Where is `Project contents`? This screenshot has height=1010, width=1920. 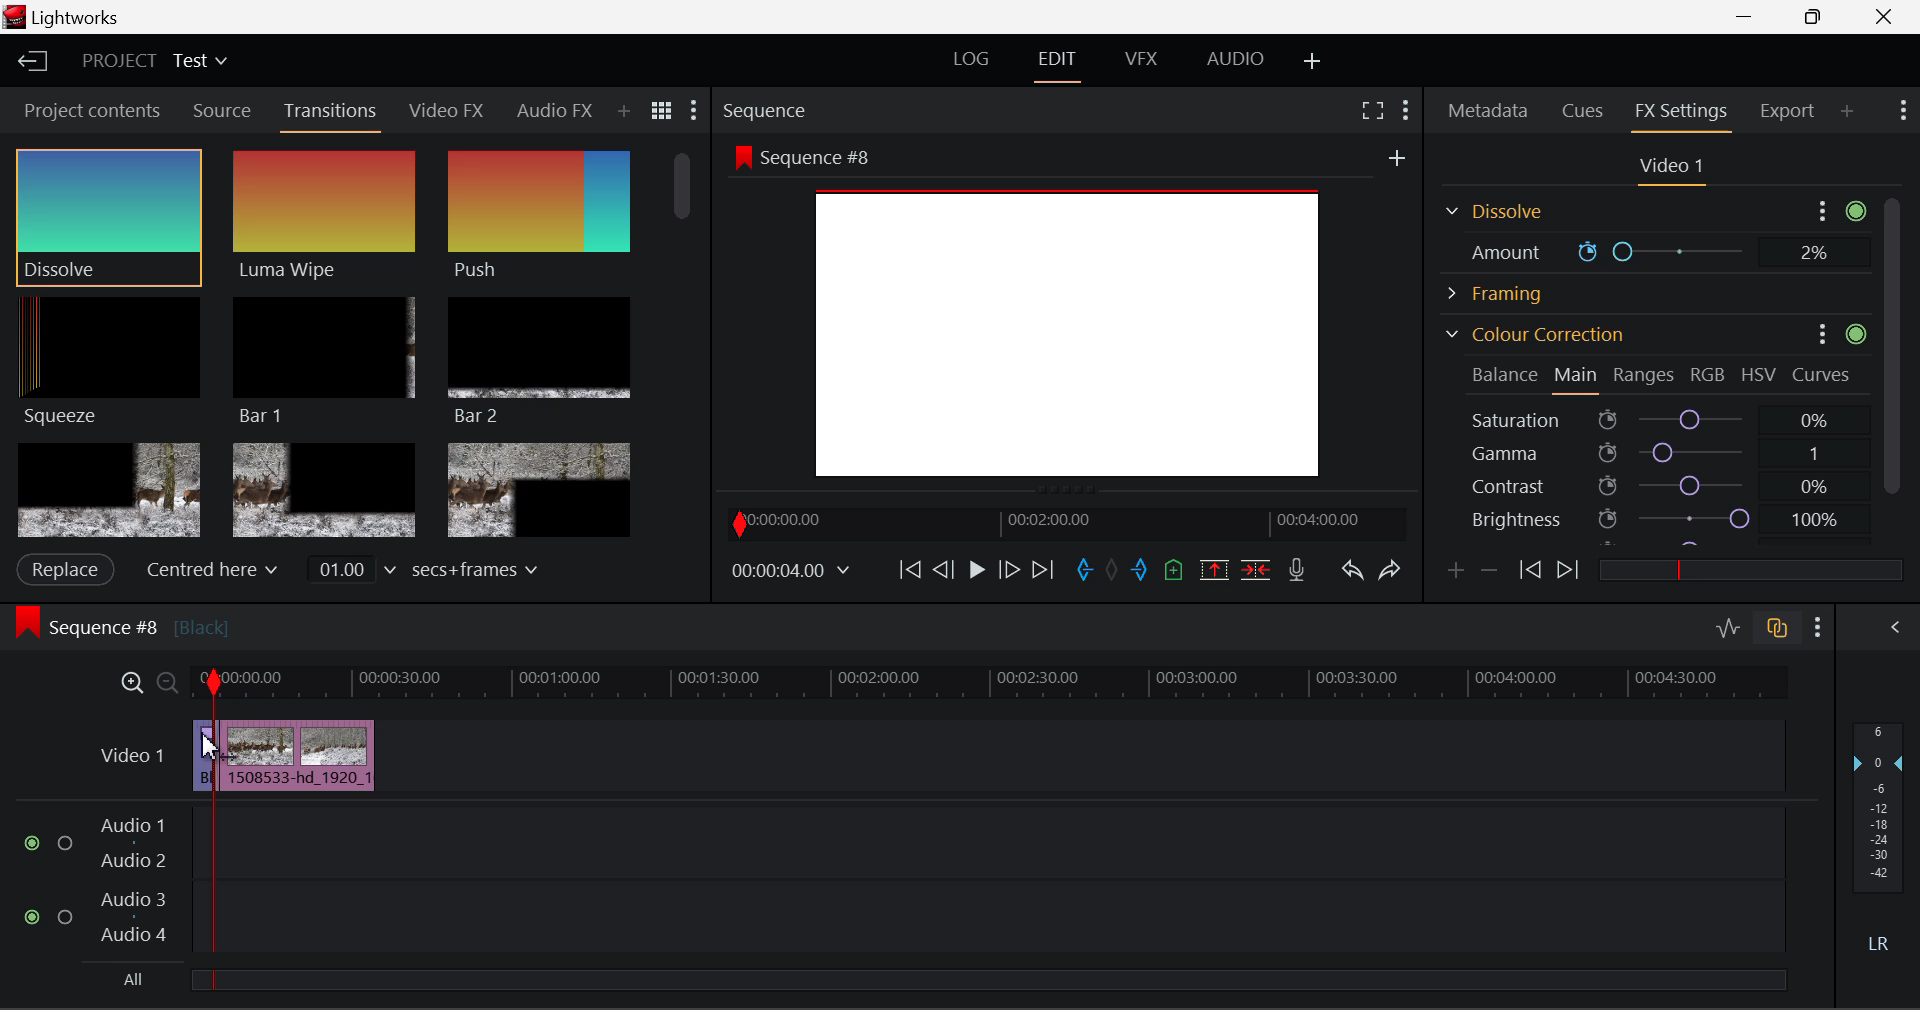
Project contents is located at coordinates (91, 115).